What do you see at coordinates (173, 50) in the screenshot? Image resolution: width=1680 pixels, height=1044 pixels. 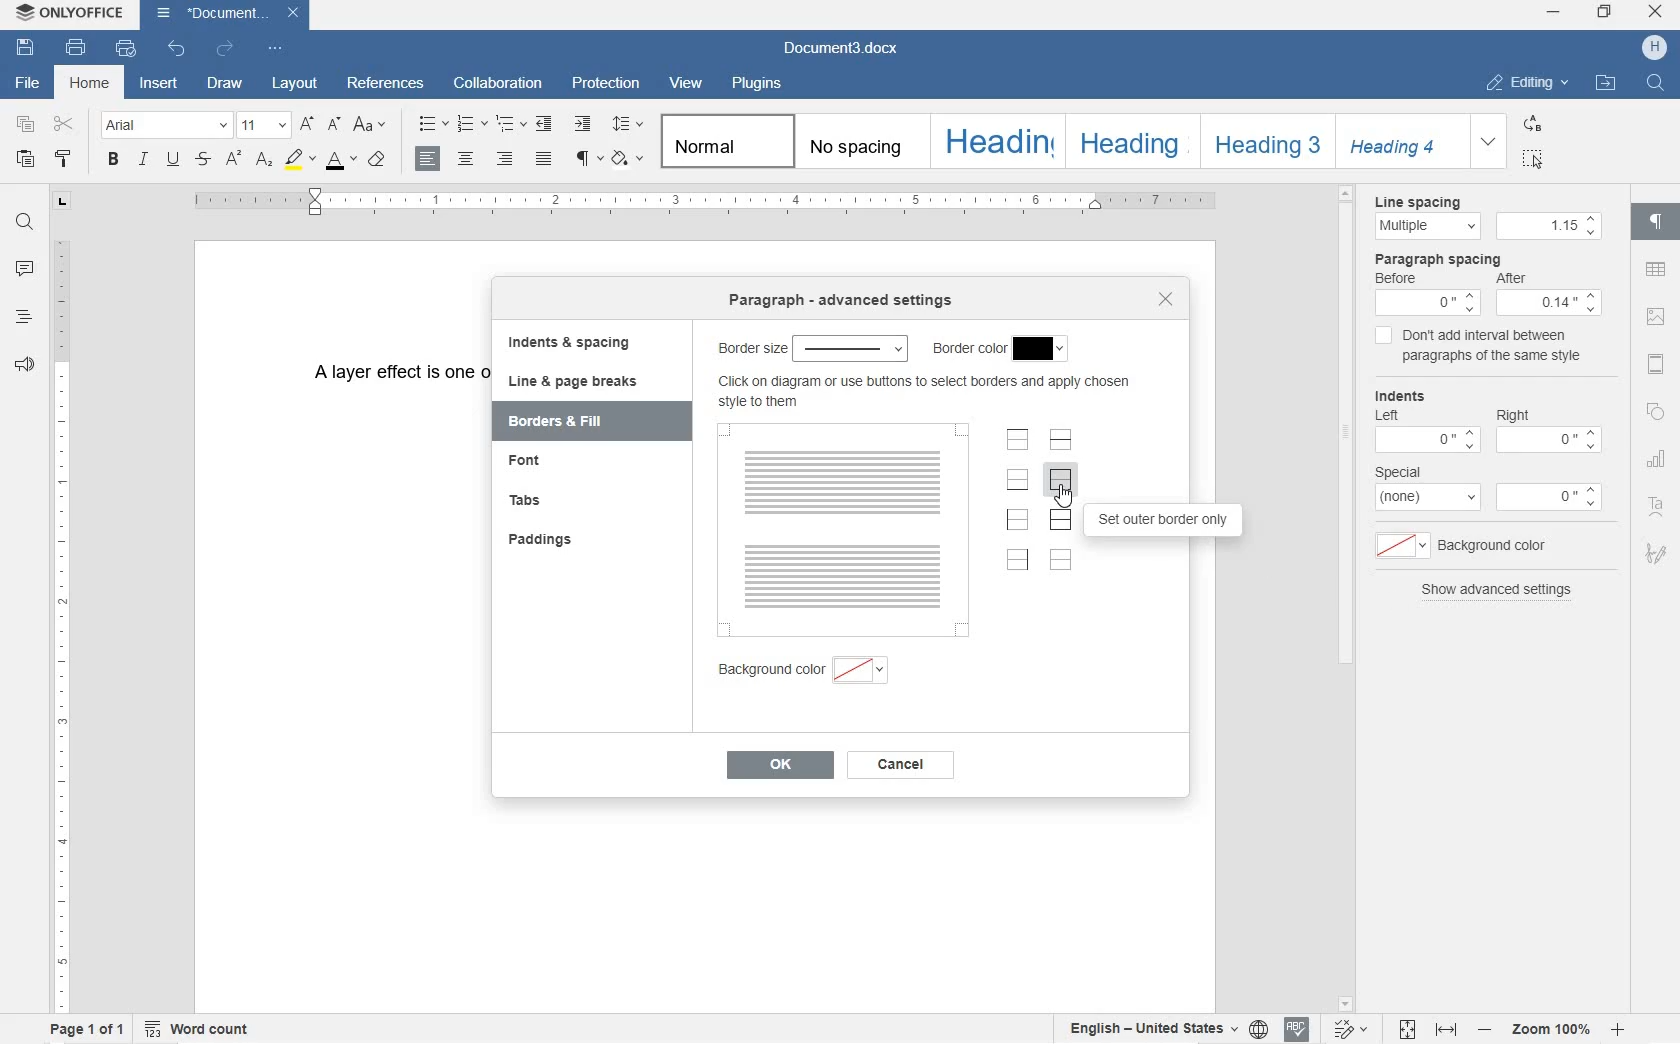 I see `UNDO` at bounding box center [173, 50].